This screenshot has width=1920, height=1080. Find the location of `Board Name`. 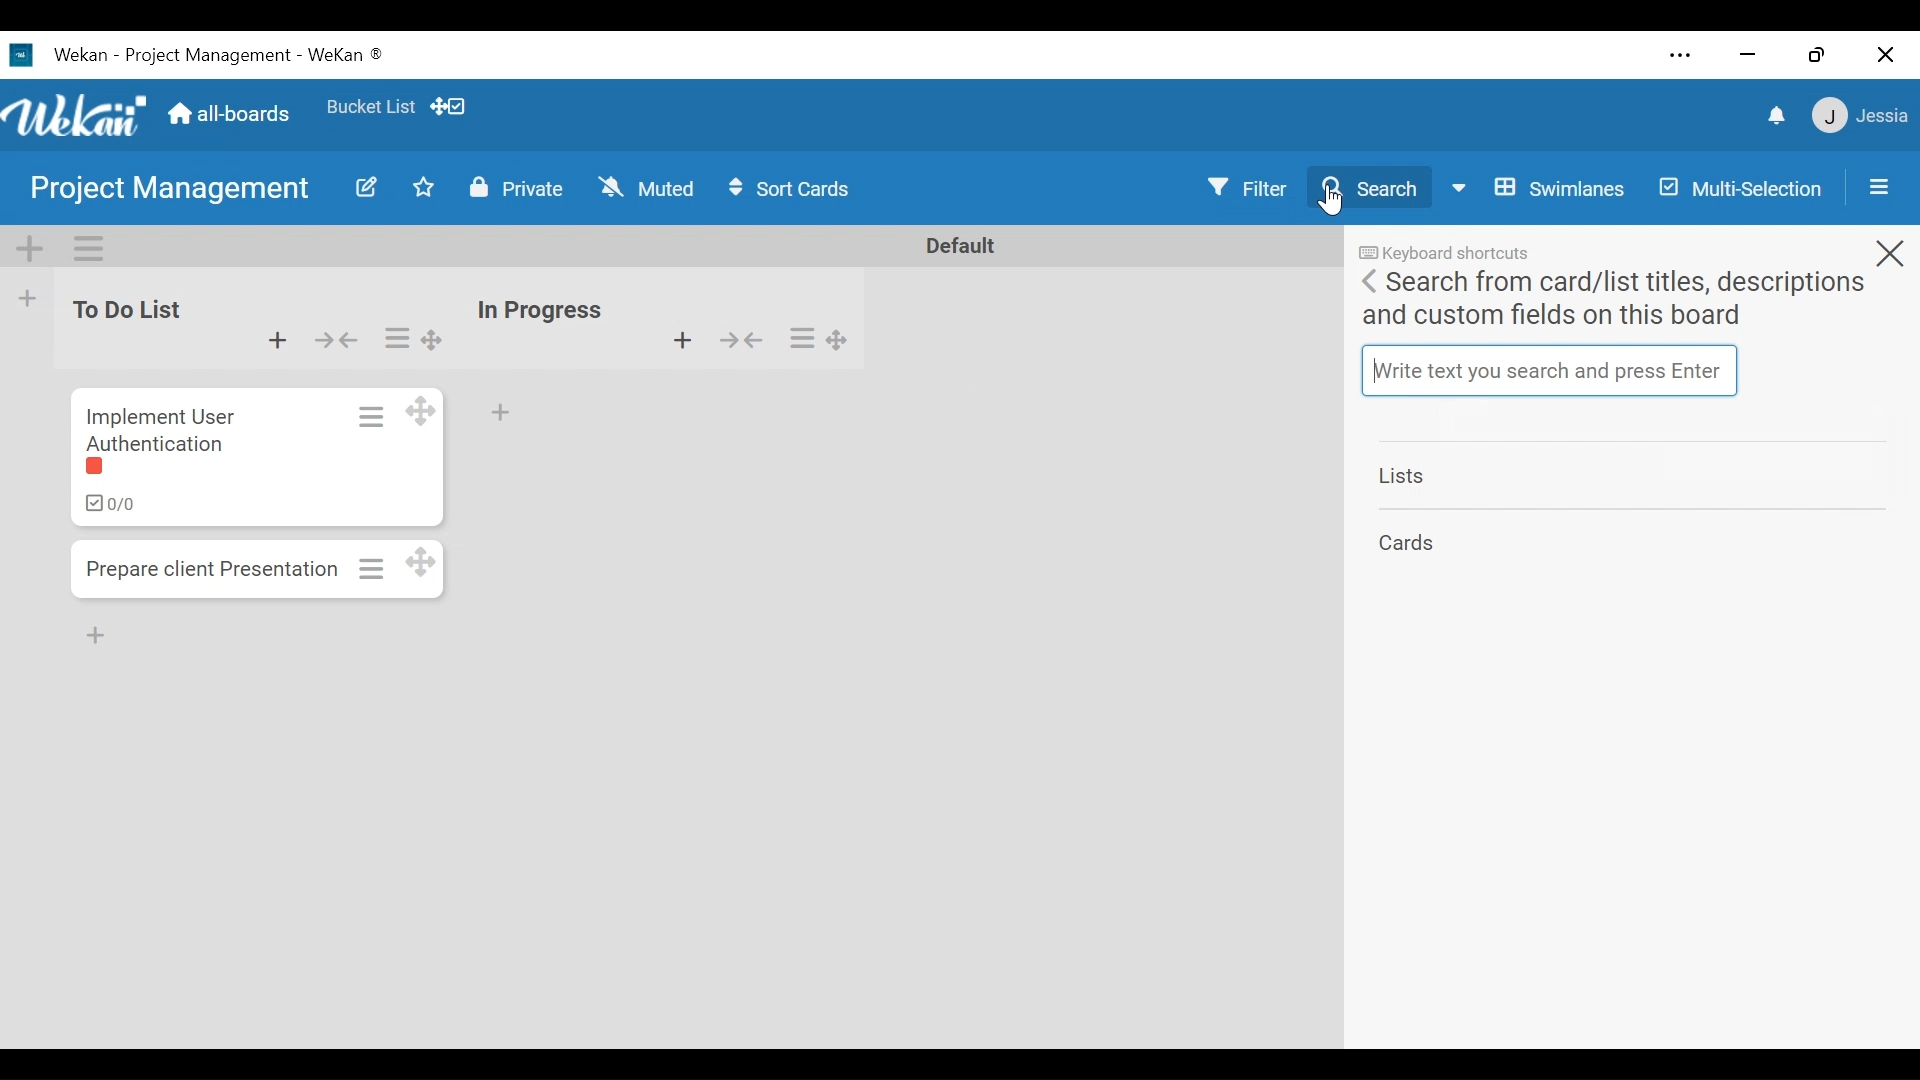

Board Name is located at coordinates (167, 187).